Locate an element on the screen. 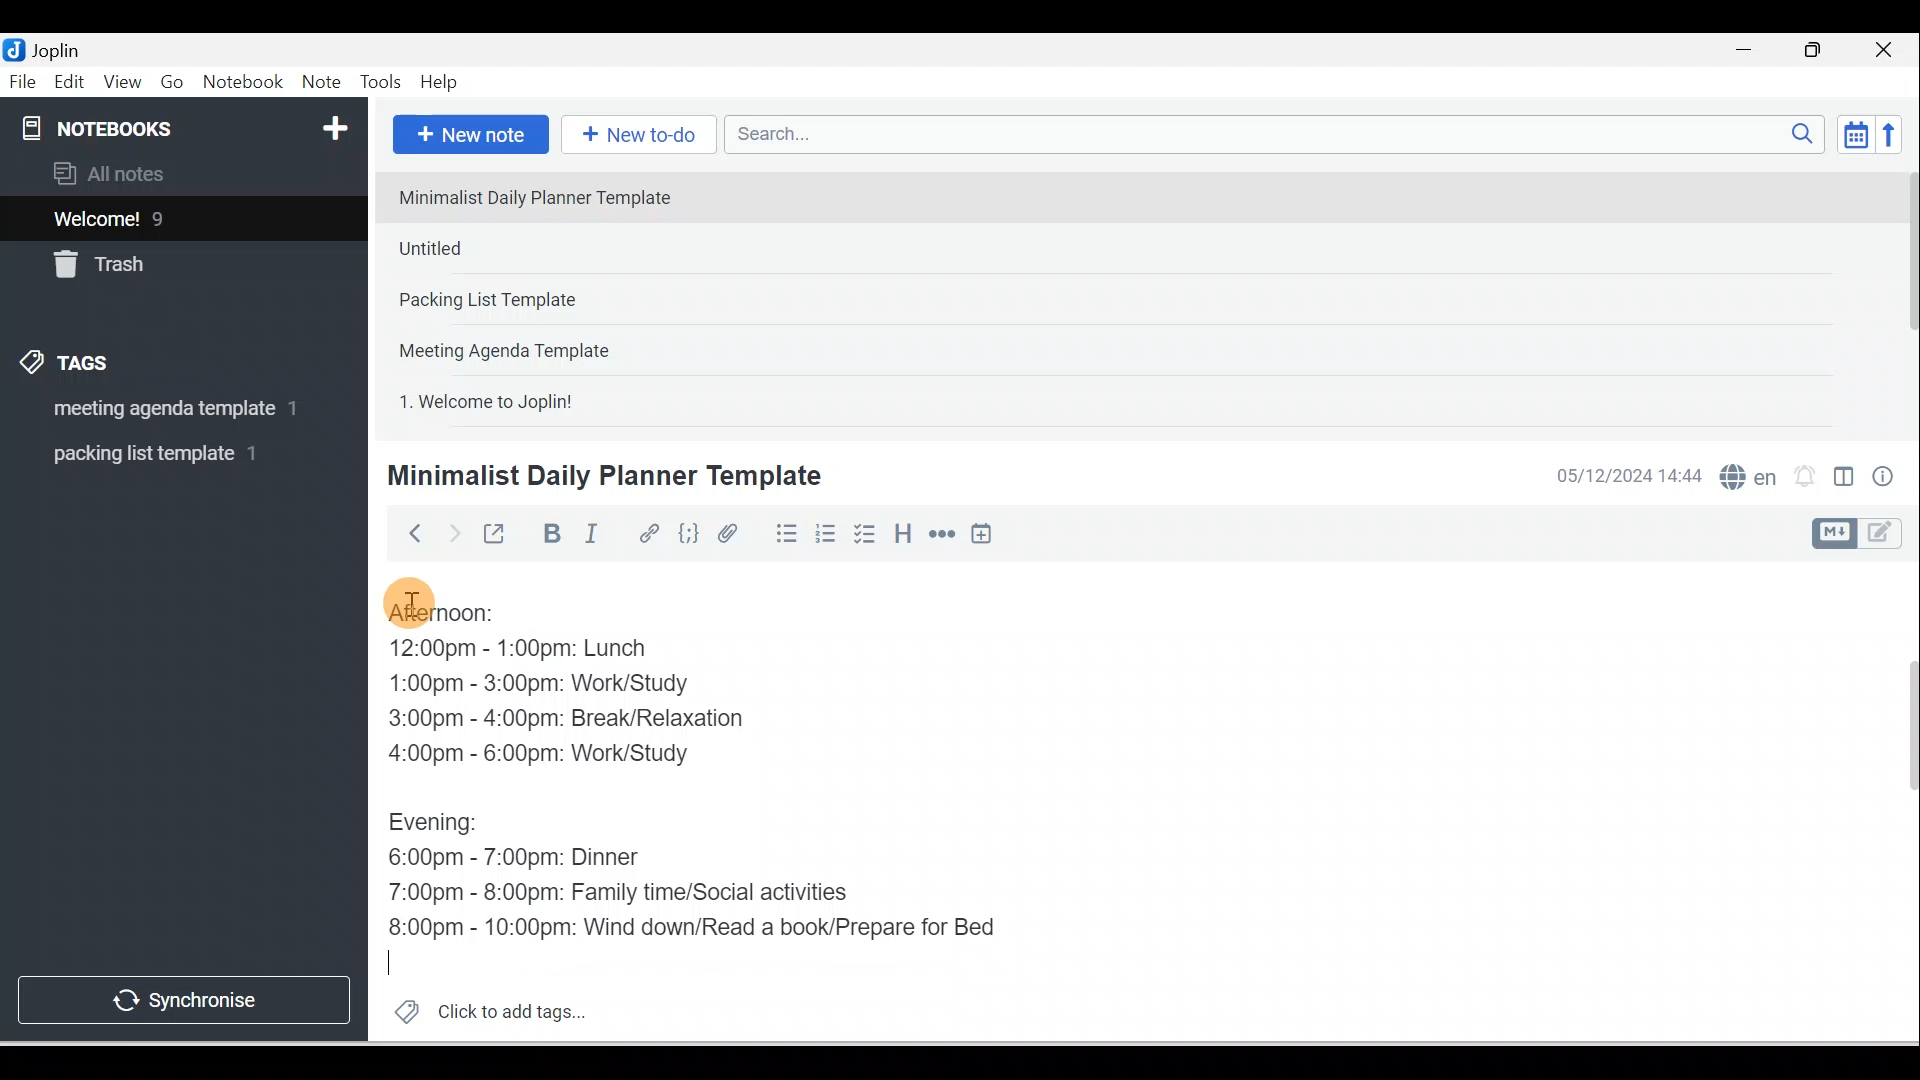  Note 4 is located at coordinates (532, 346).